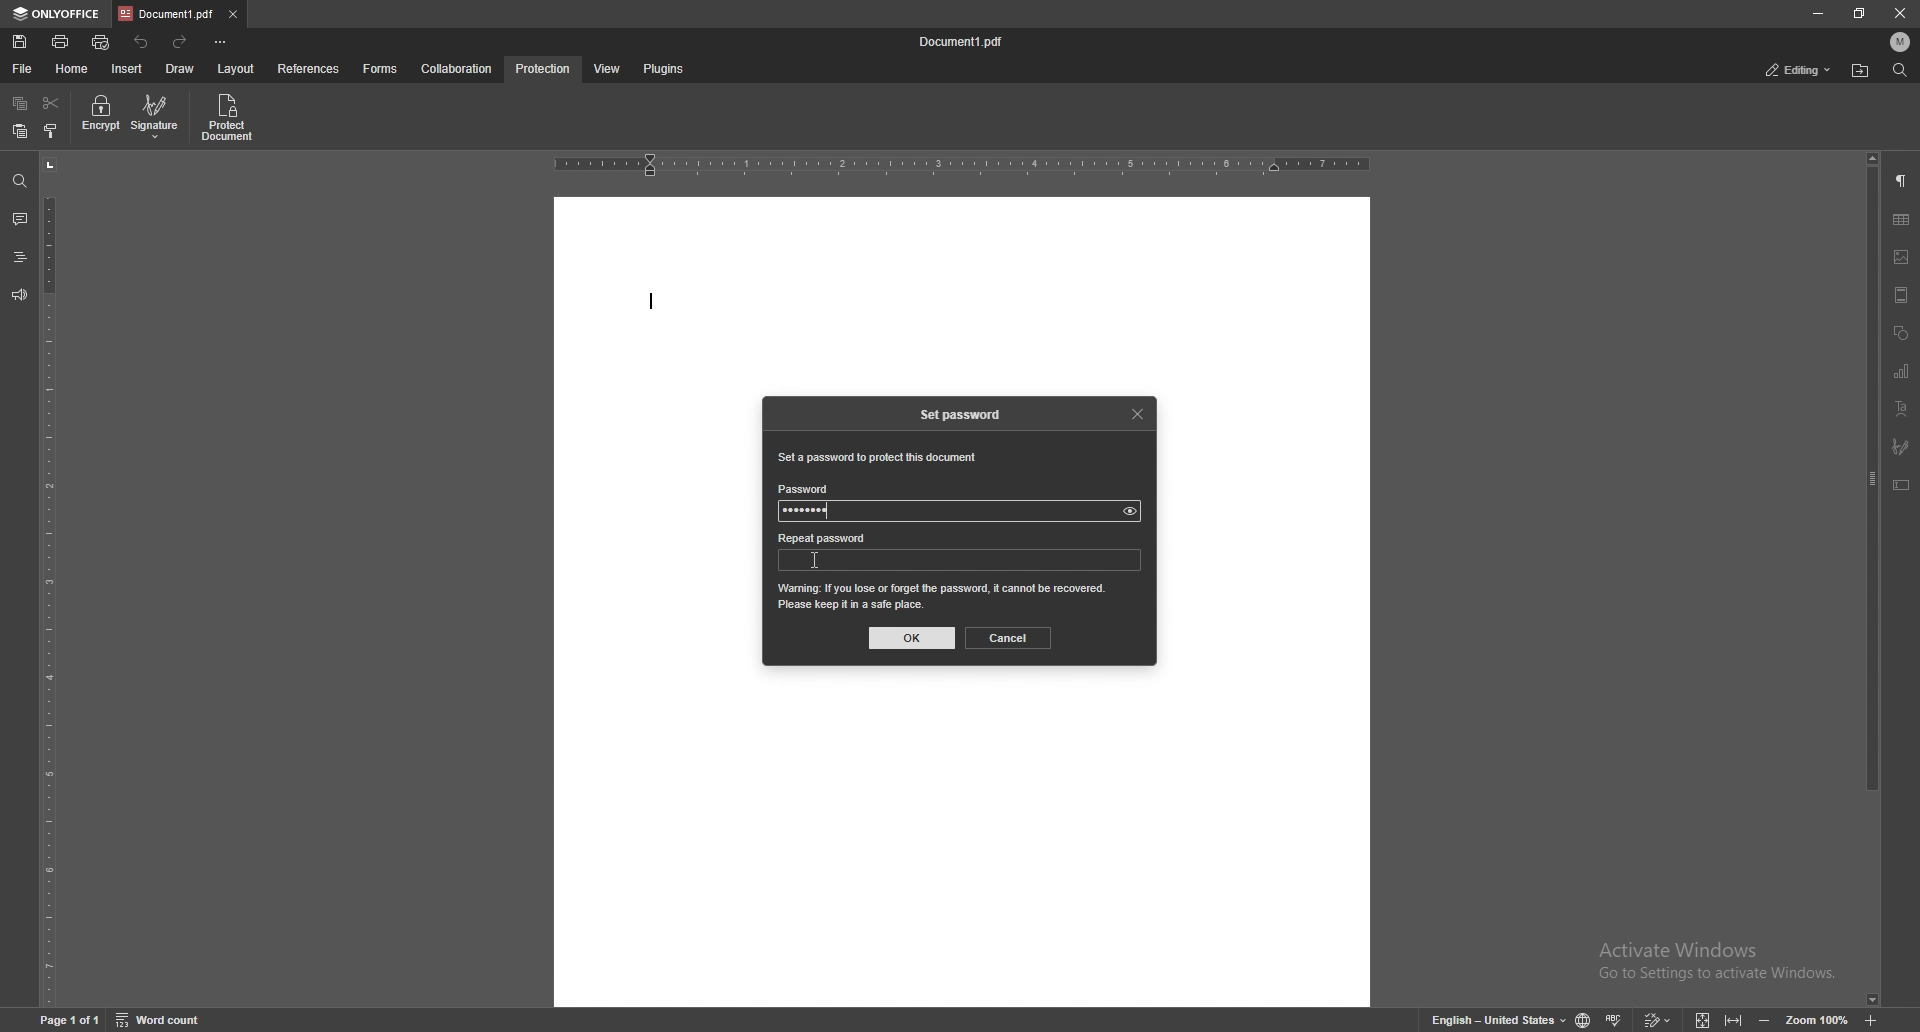 The image size is (1920, 1032). What do you see at coordinates (1898, 70) in the screenshot?
I see `find` at bounding box center [1898, 70].